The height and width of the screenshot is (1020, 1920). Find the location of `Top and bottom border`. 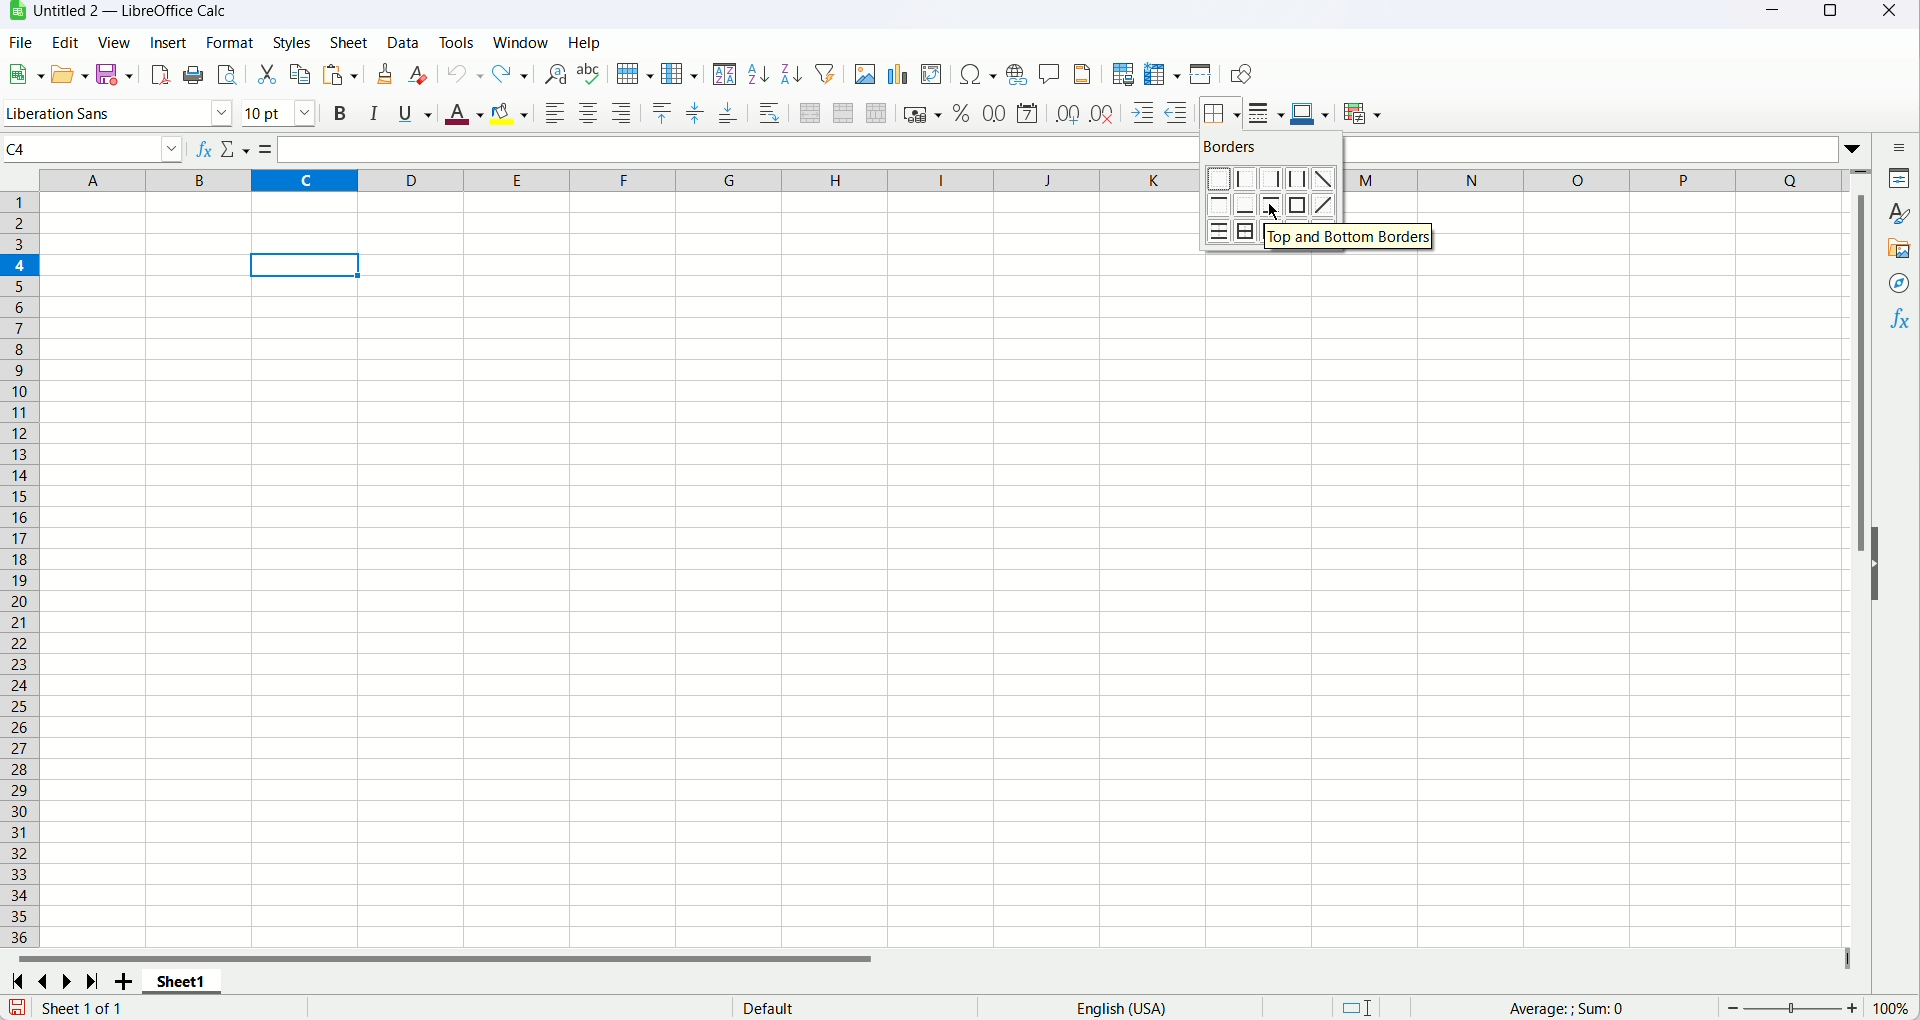

Top and bottom border is located at coordinates (1347, 236).